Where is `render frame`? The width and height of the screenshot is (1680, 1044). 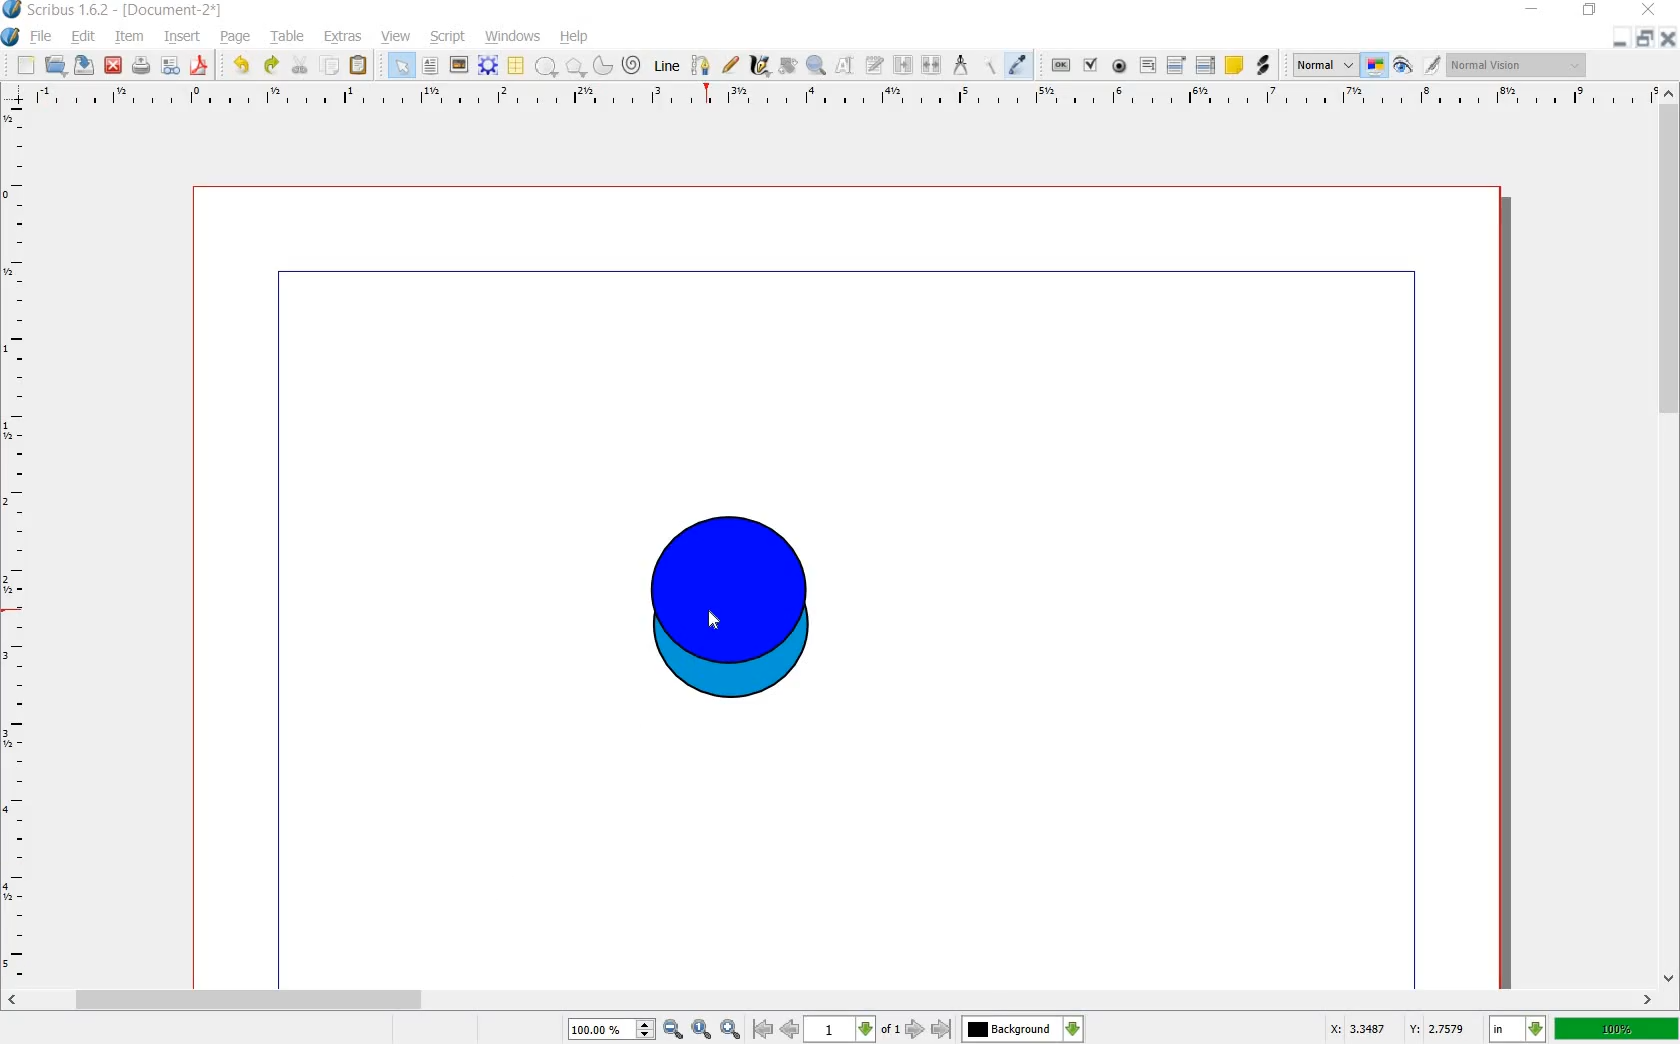 render frame is located at coordinates (487, 64).